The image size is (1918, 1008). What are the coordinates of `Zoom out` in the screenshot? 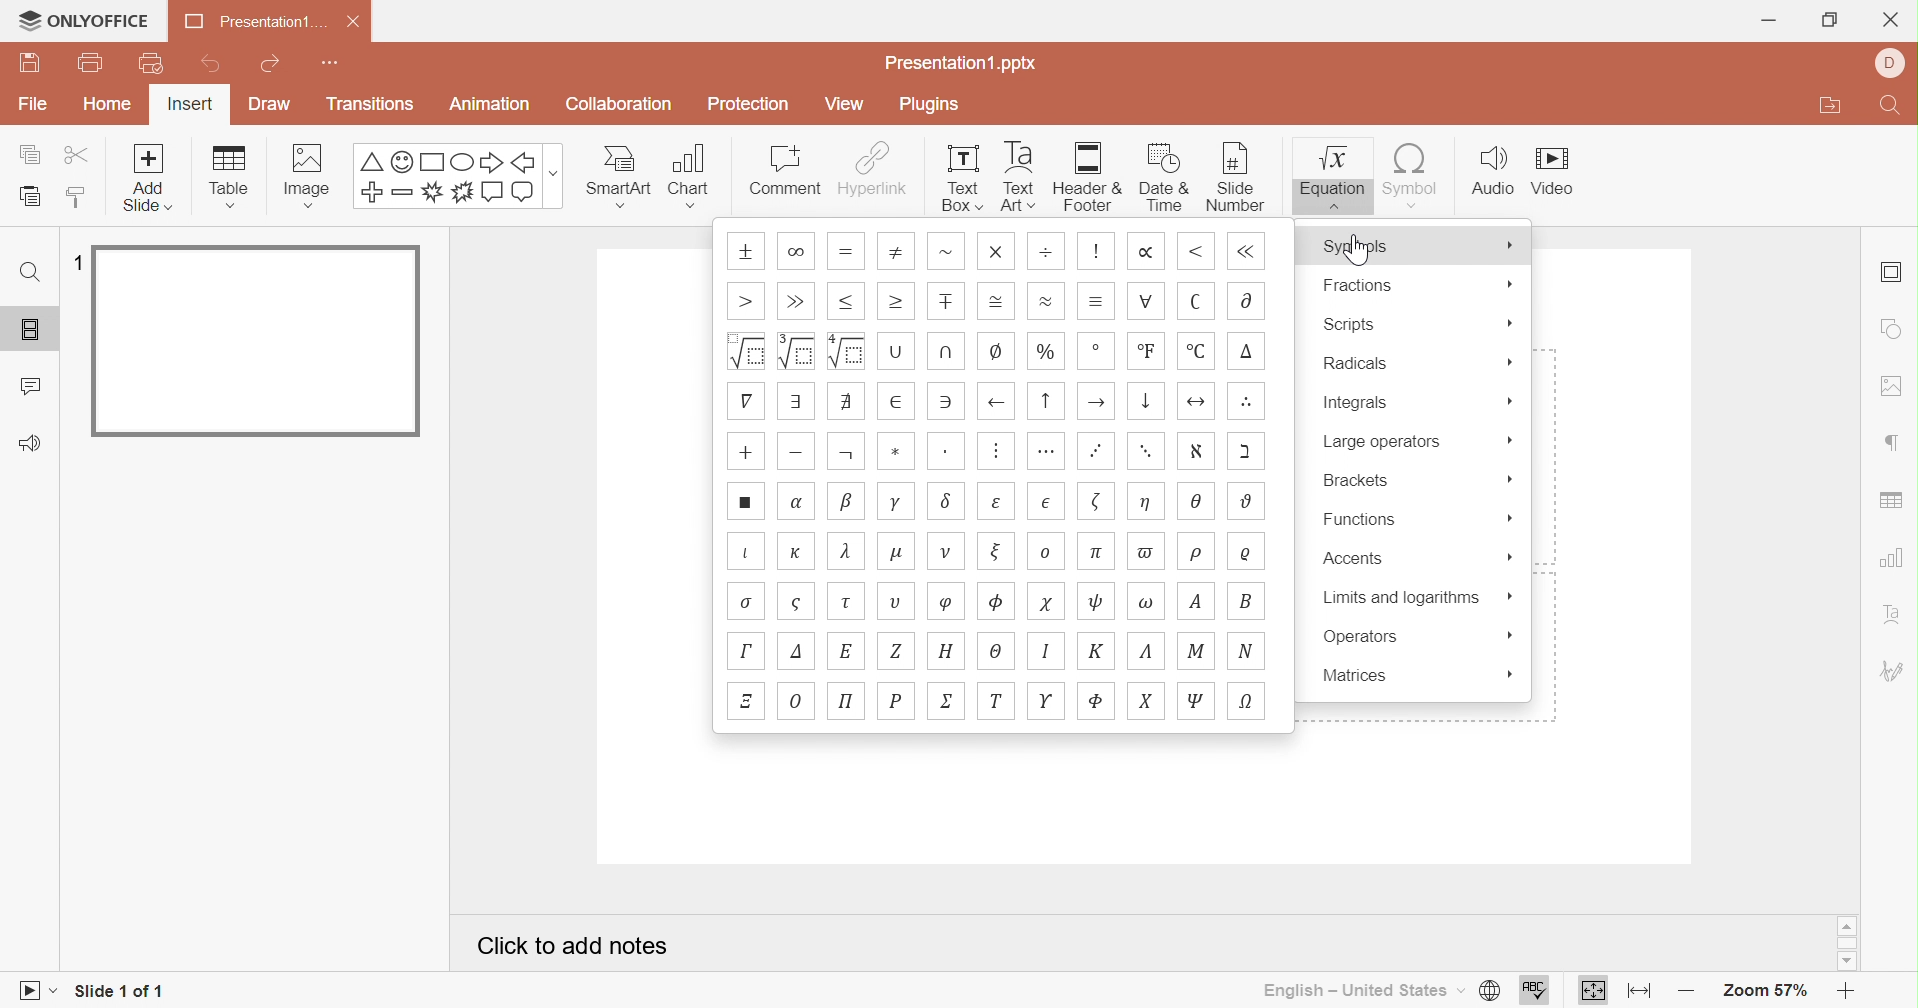 It's located at (1686, 987).